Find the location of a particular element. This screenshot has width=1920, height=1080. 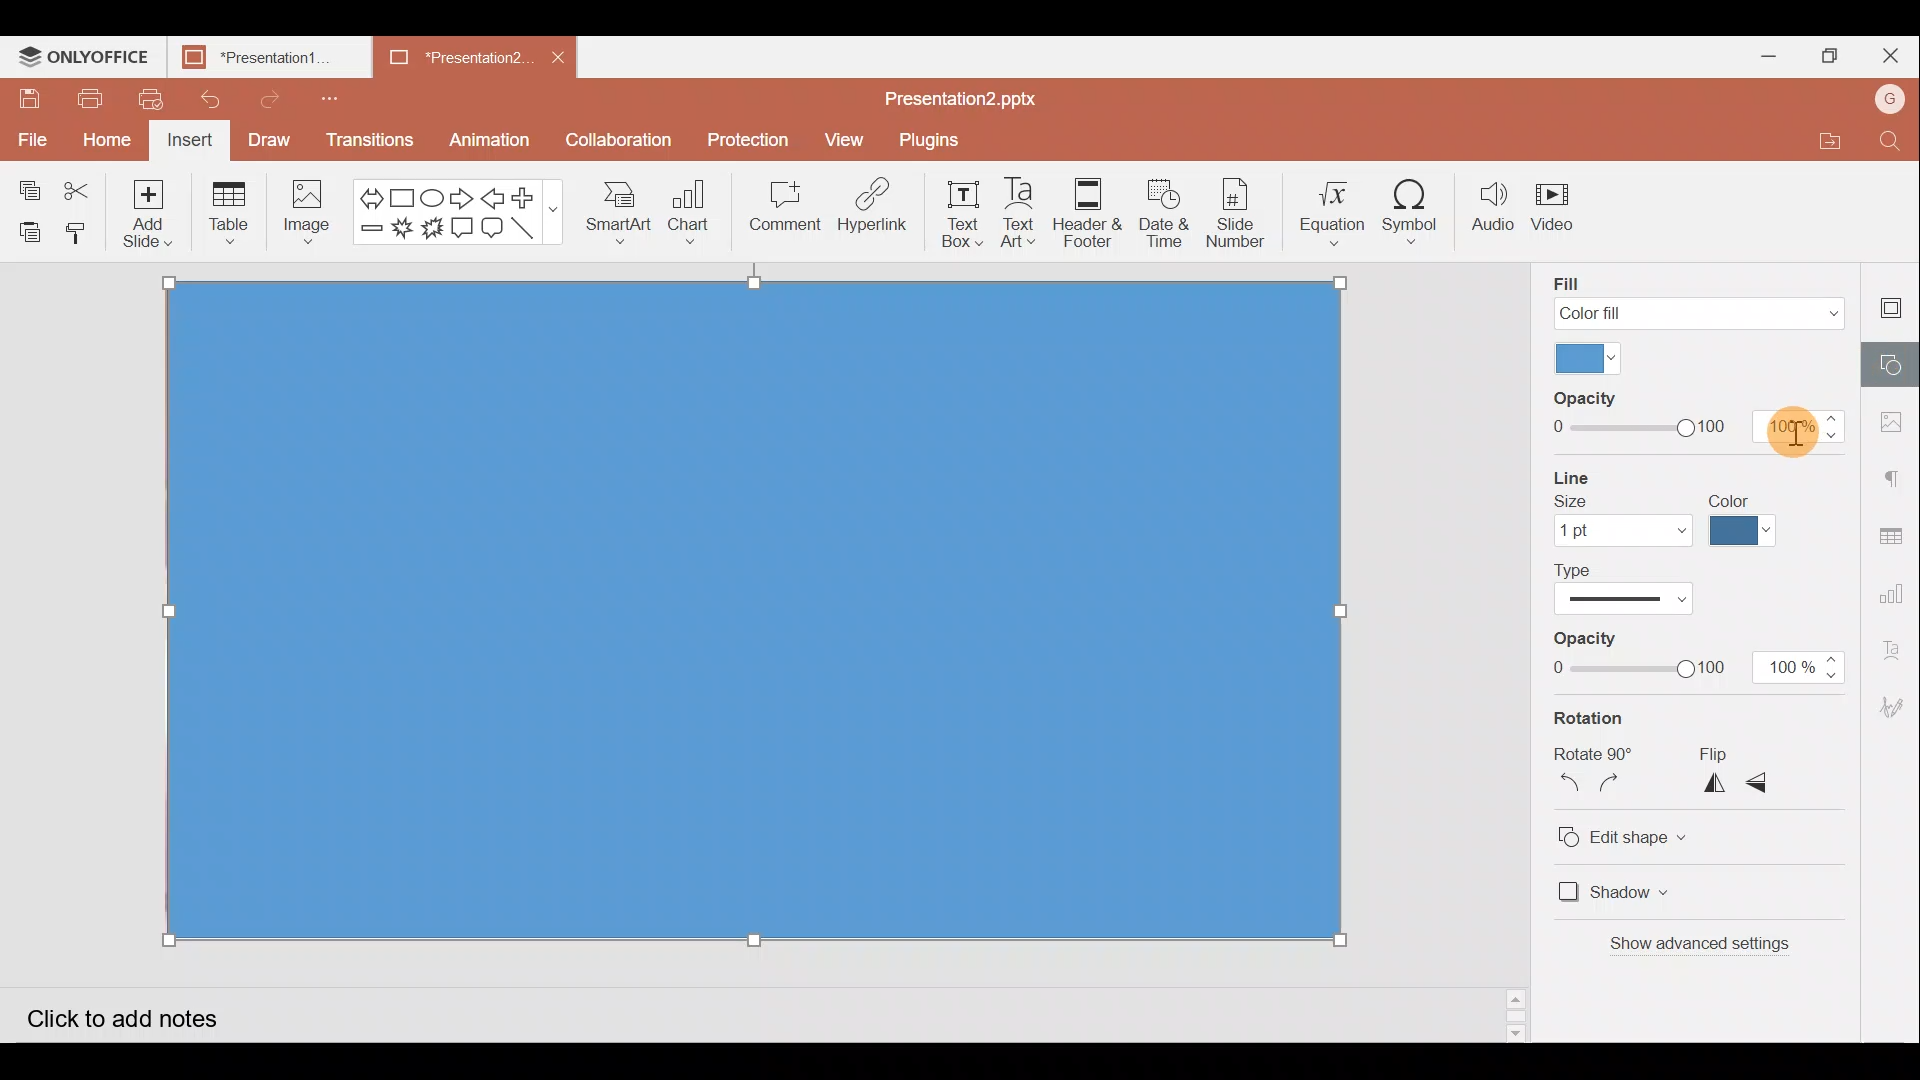

Line type is located at coordinates (1634, 590).